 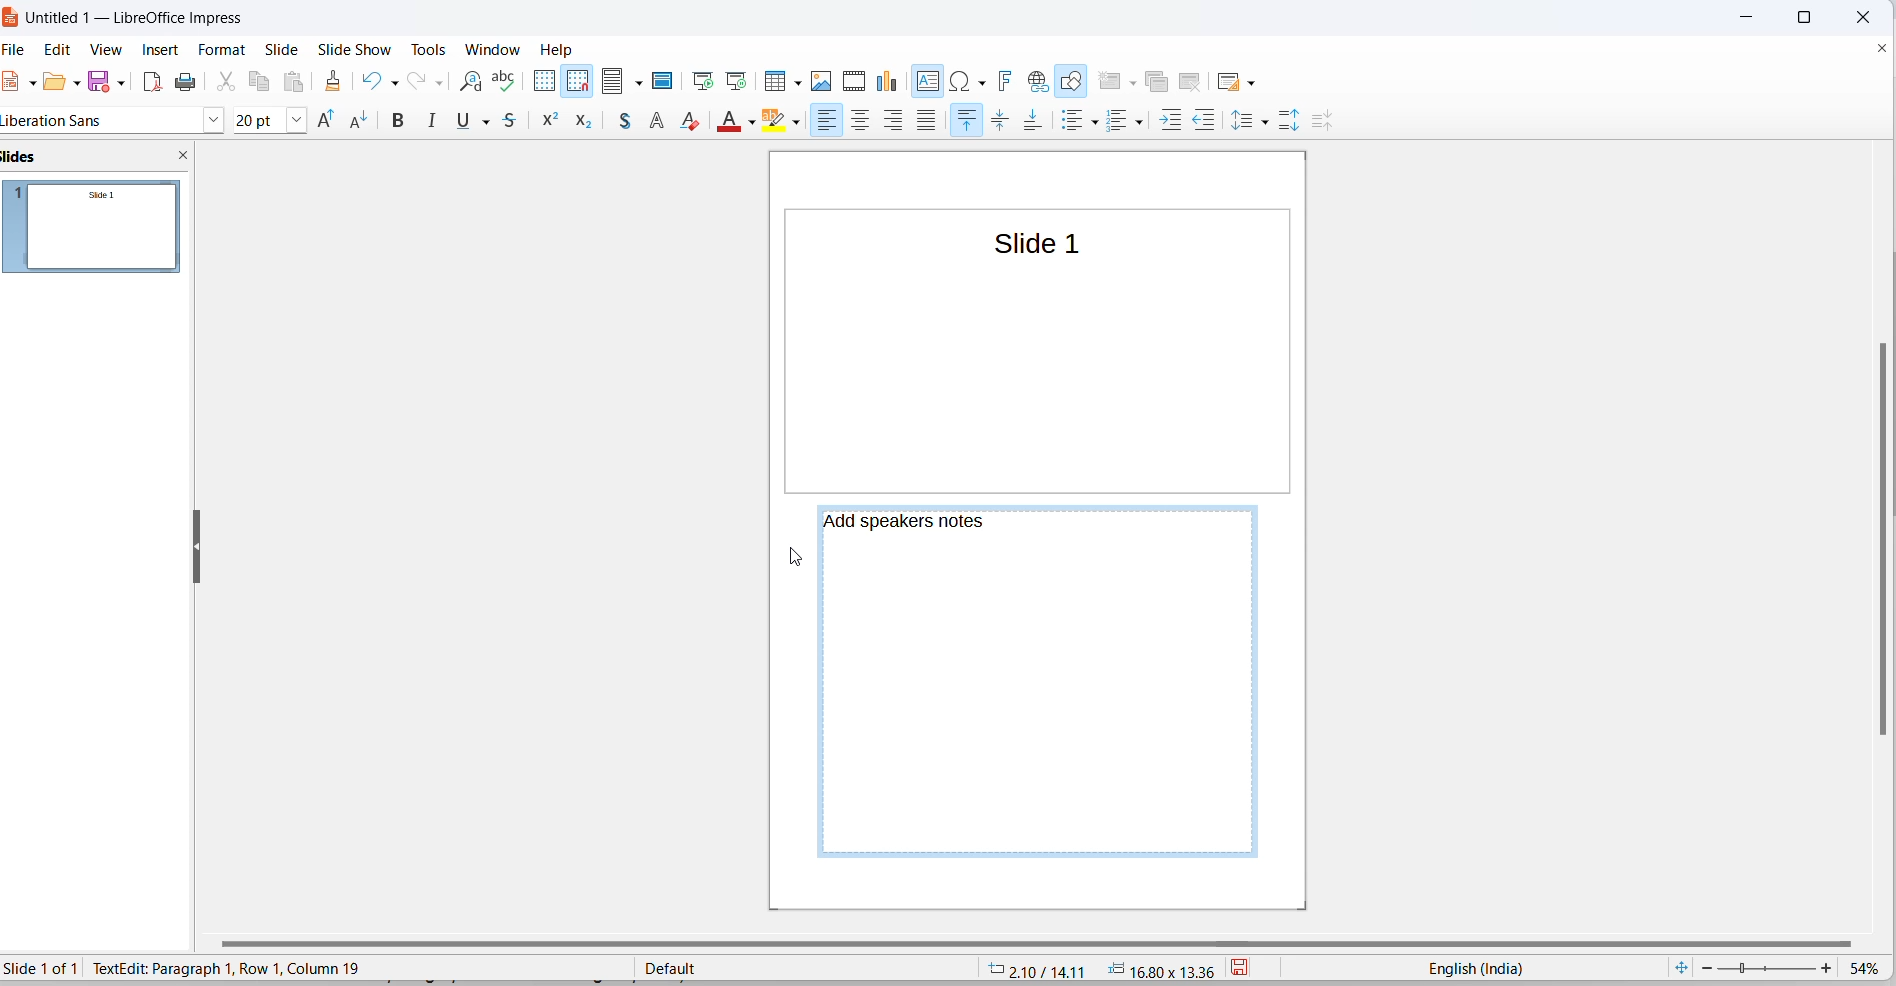 What do you see at coordinates (284, 49) in the screenshot?
I see `slide` at bounding box center [284, 49].